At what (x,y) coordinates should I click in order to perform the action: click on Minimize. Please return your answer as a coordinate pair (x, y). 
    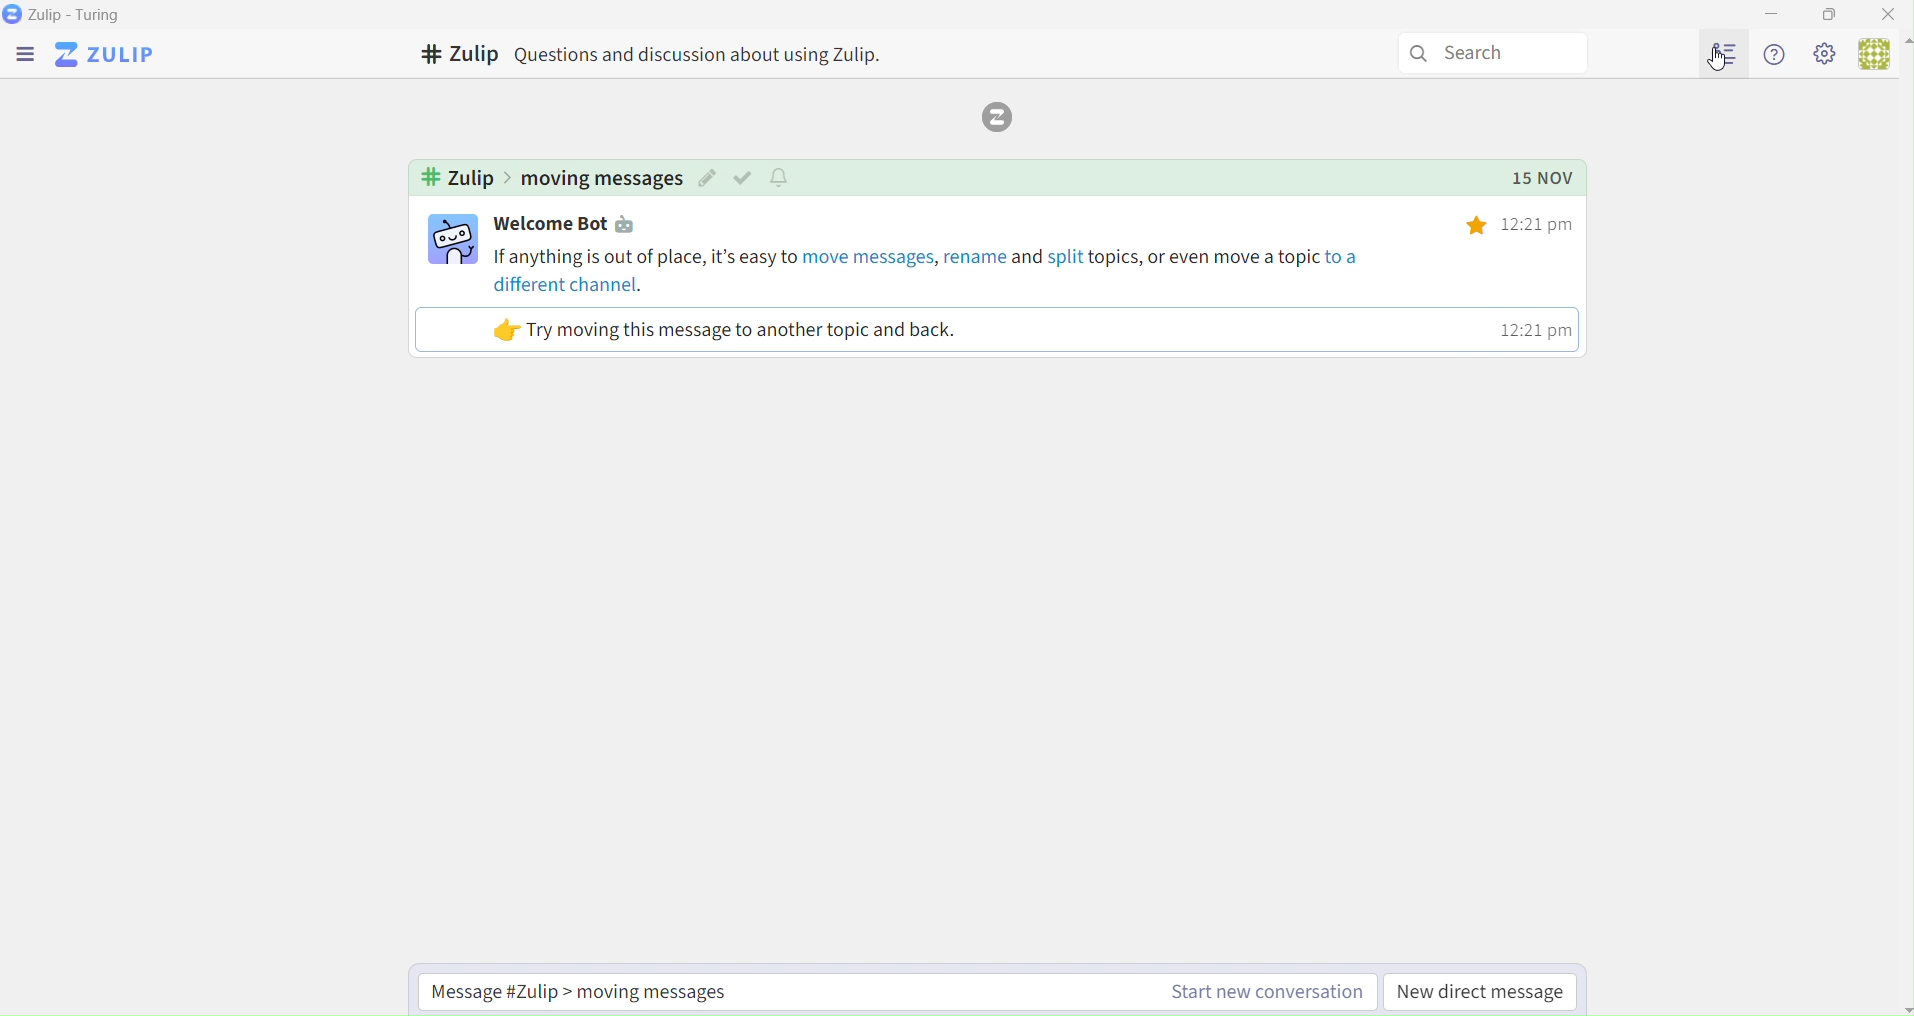
    Looking at the image, I should click on (1768, 11).